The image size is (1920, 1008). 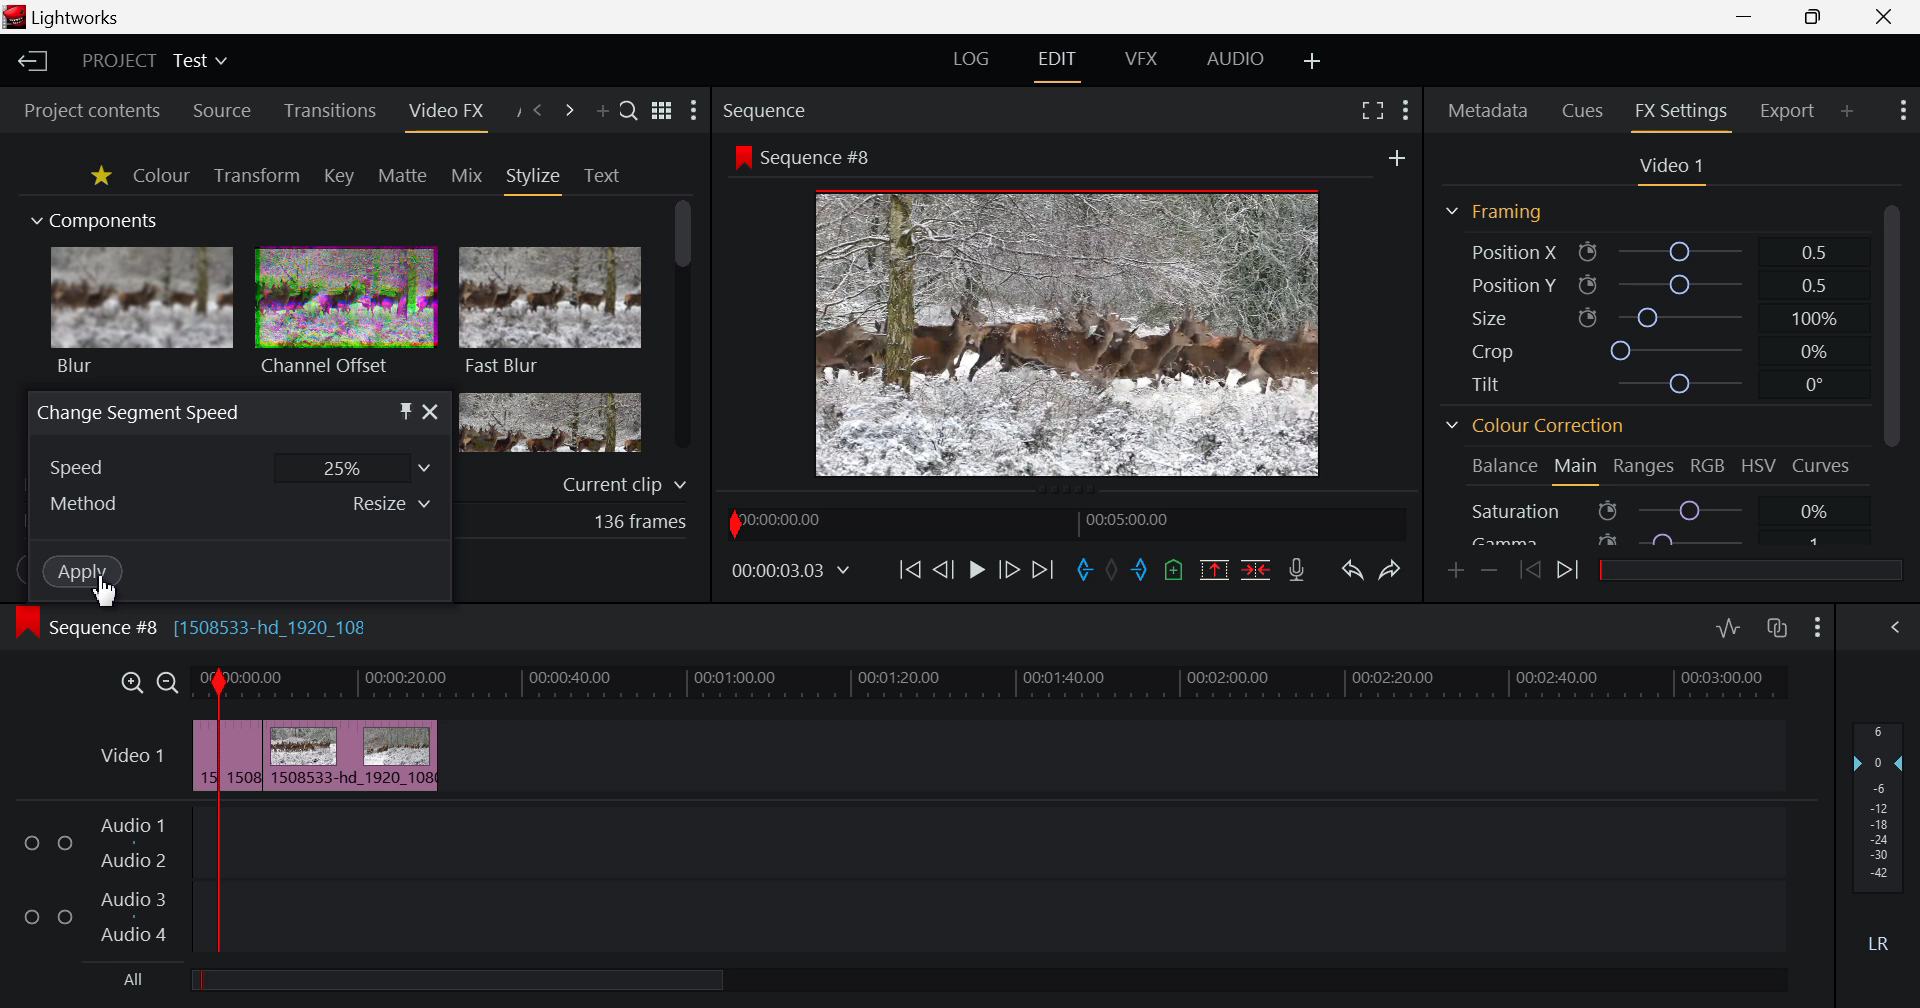 I want to click on Fast Blur, so click(x=551, y=314).